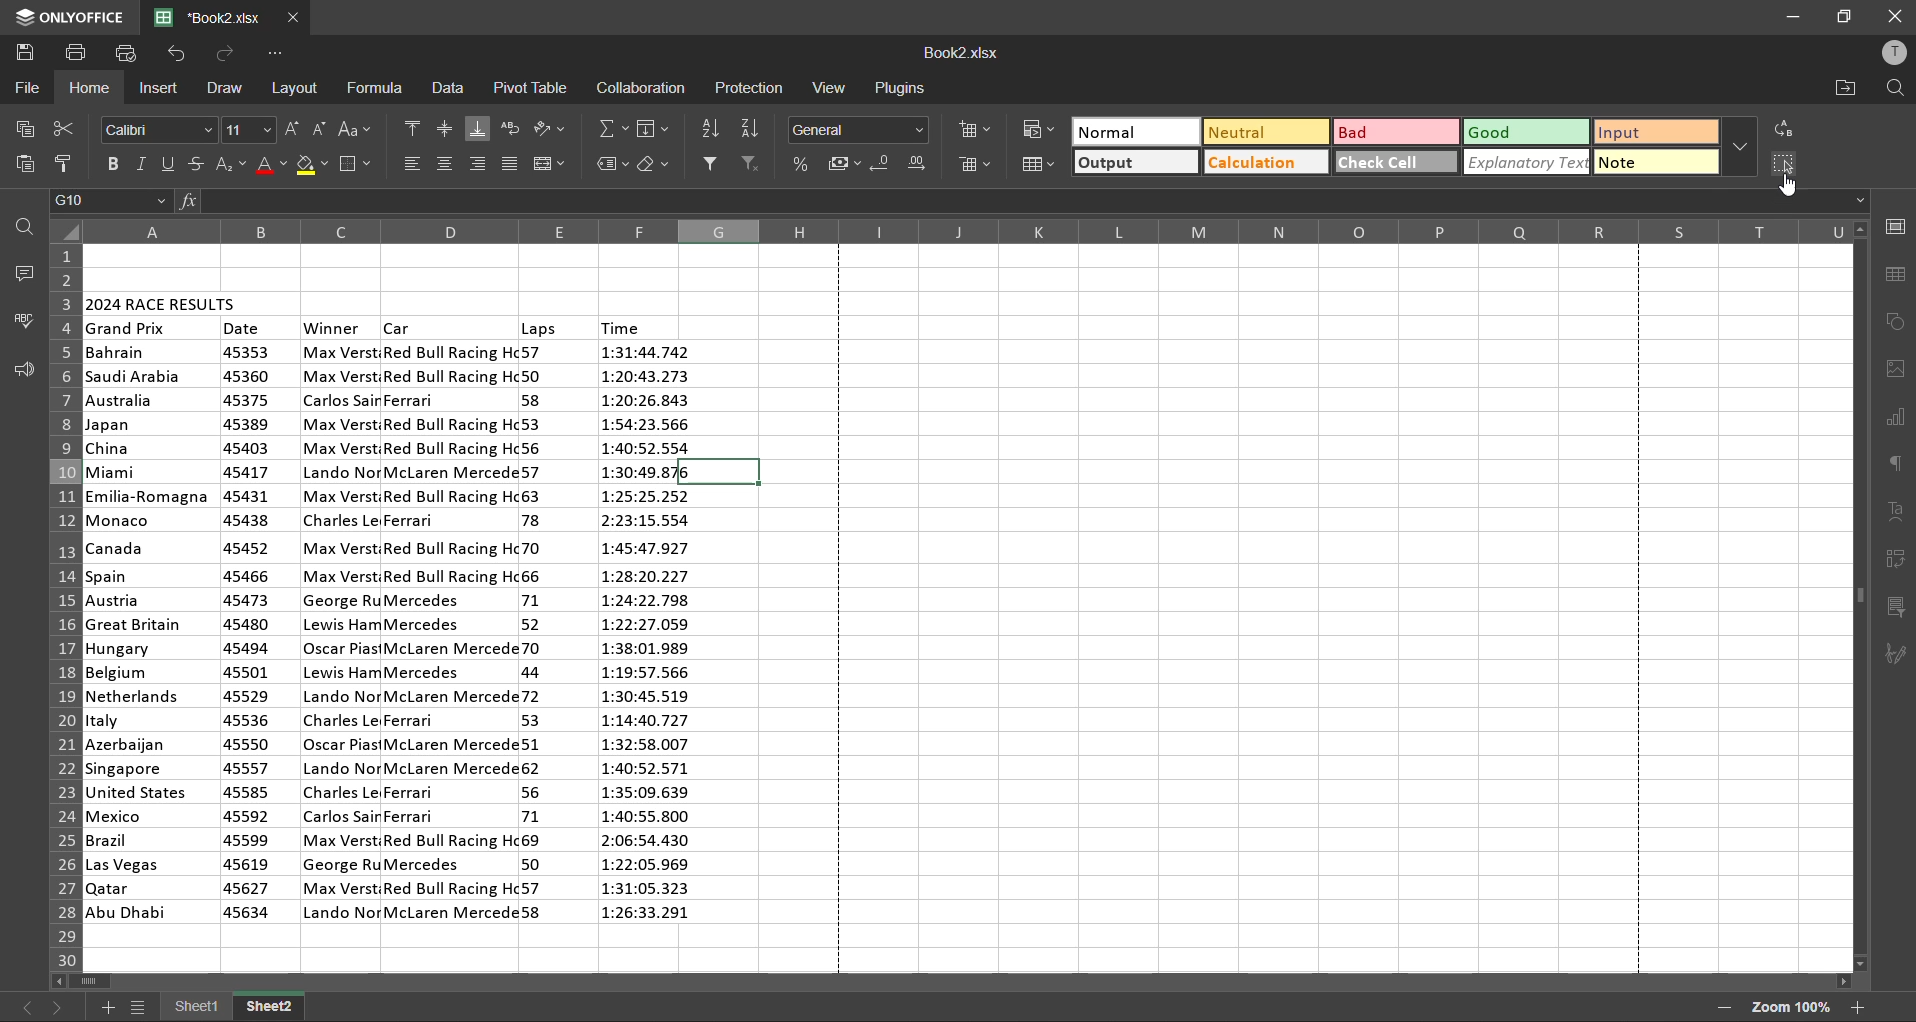 This screenshot has width=1916, height=1022. I want to click on plugins, so click(900, 91).